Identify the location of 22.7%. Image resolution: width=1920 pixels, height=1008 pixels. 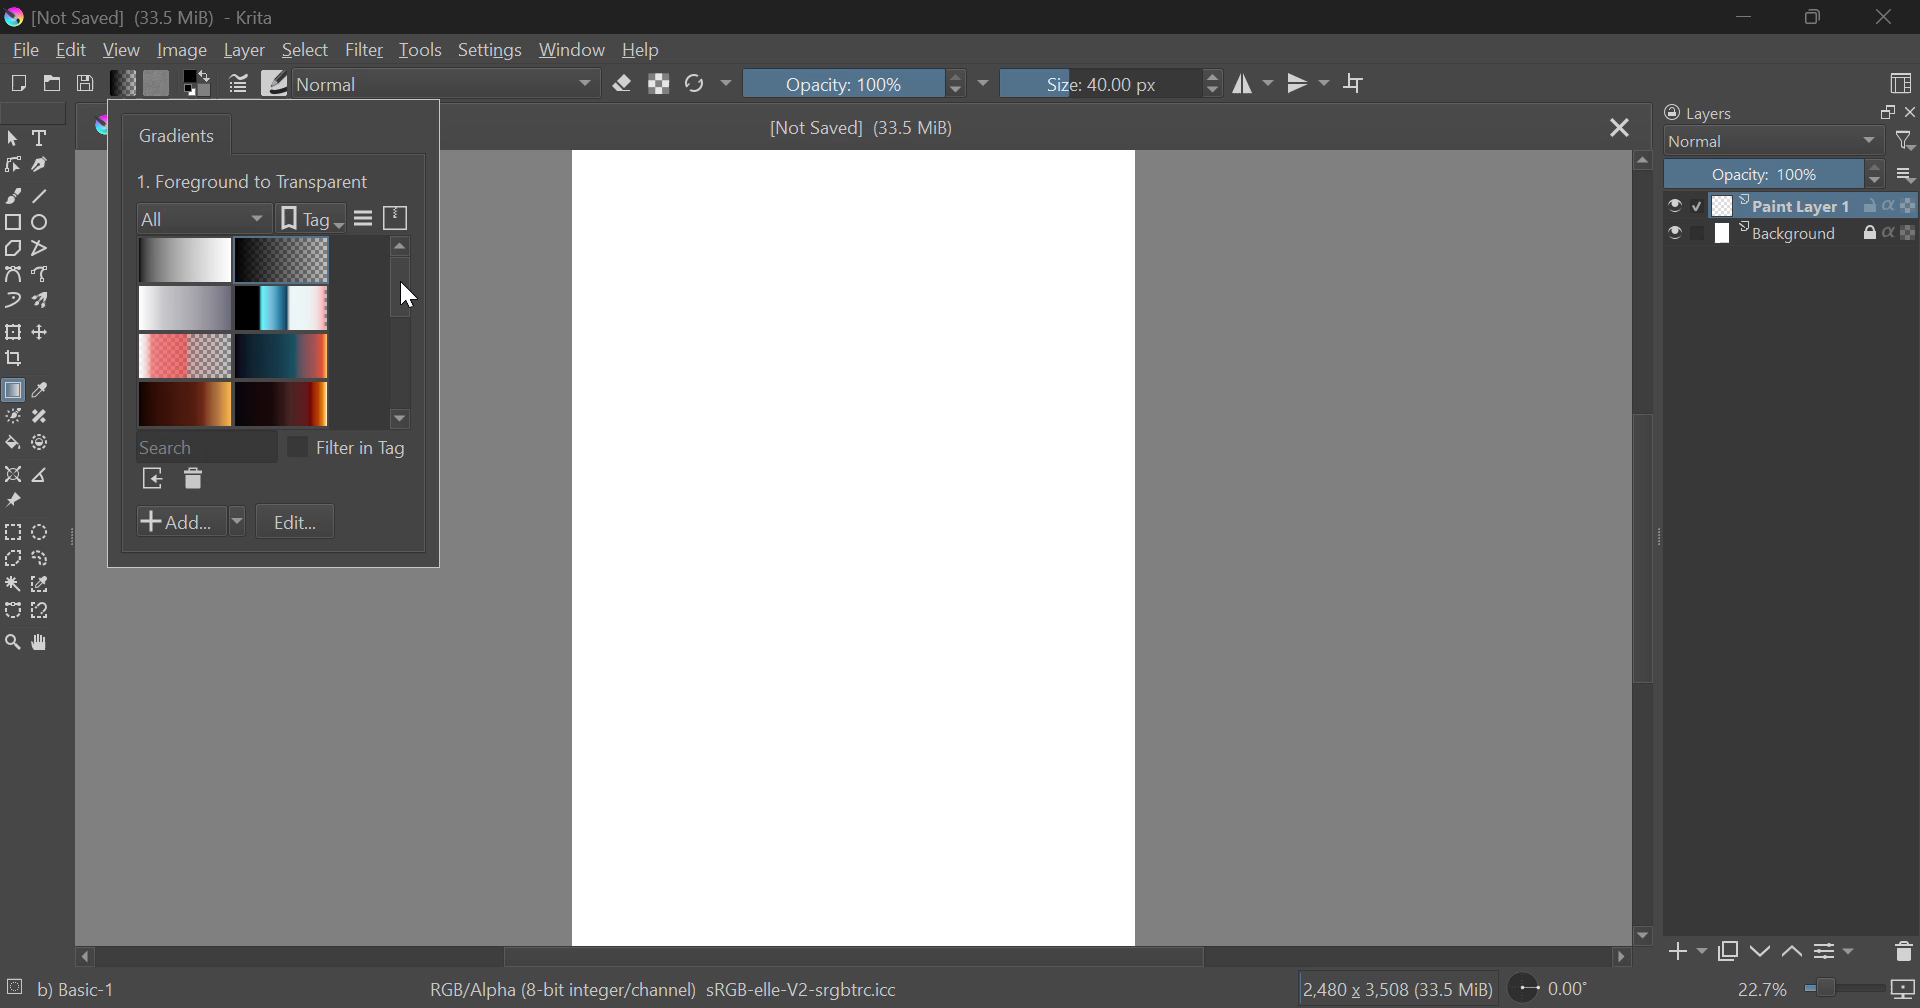
(1825, 991).